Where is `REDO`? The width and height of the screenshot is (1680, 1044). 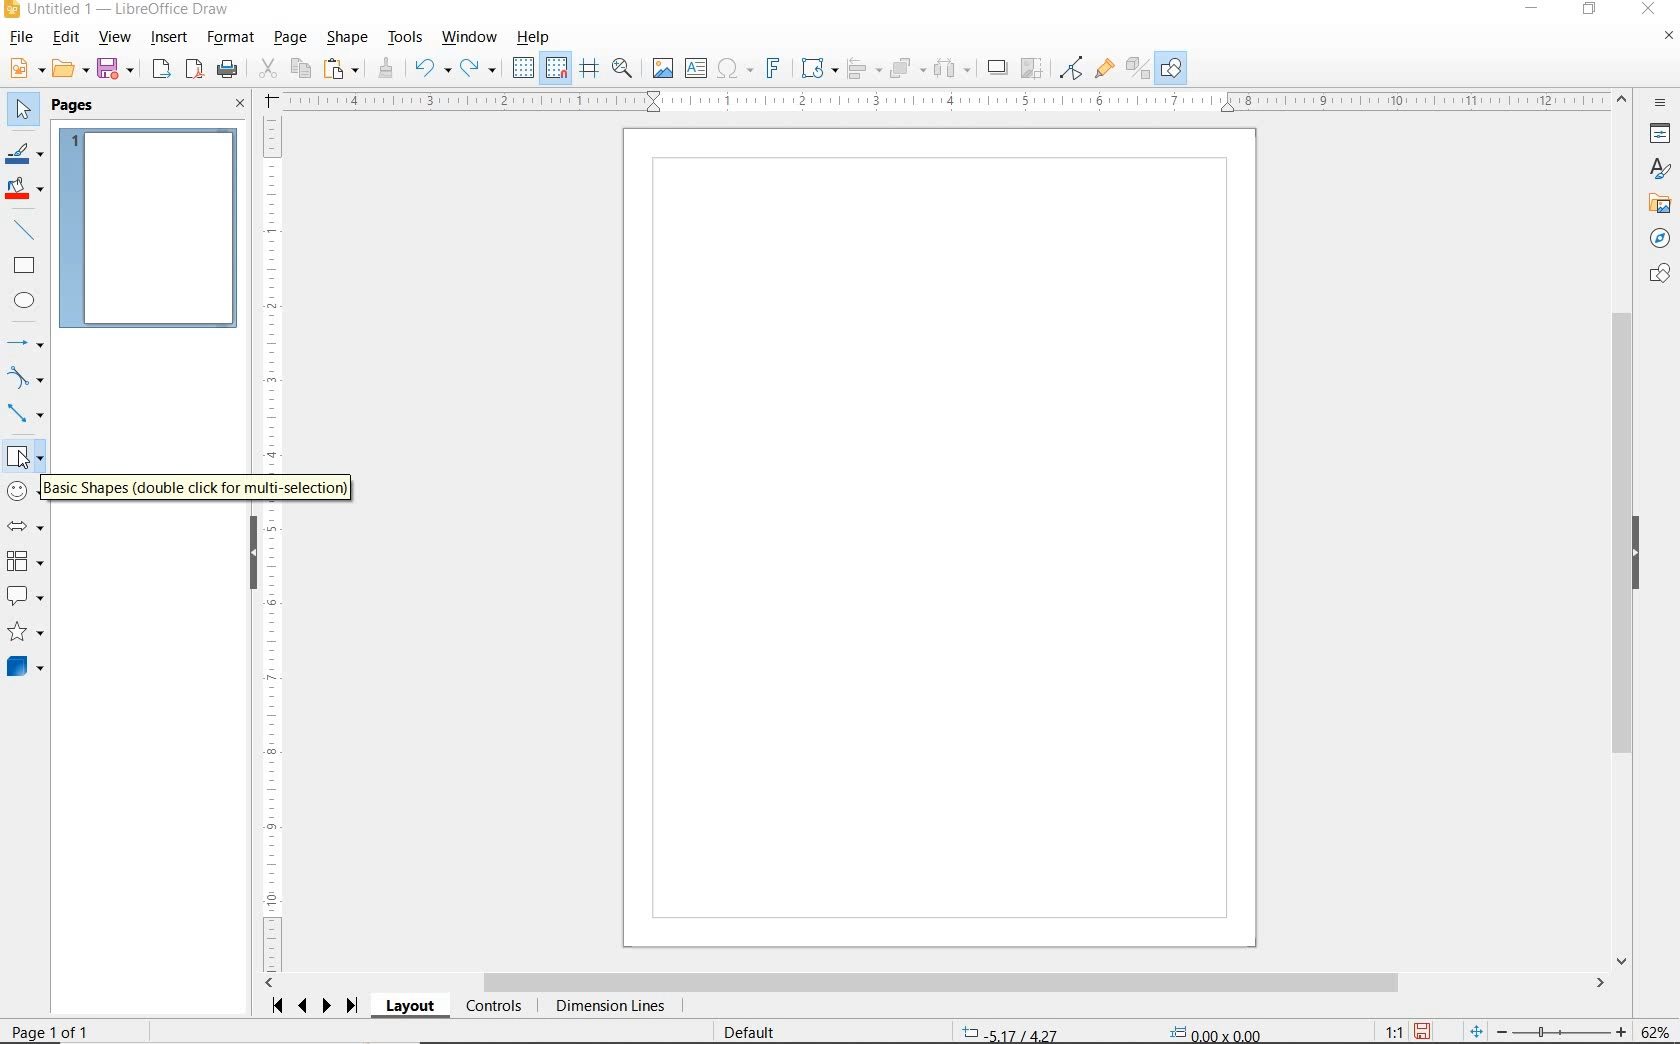
REDO is located at coordinates (483, 69).